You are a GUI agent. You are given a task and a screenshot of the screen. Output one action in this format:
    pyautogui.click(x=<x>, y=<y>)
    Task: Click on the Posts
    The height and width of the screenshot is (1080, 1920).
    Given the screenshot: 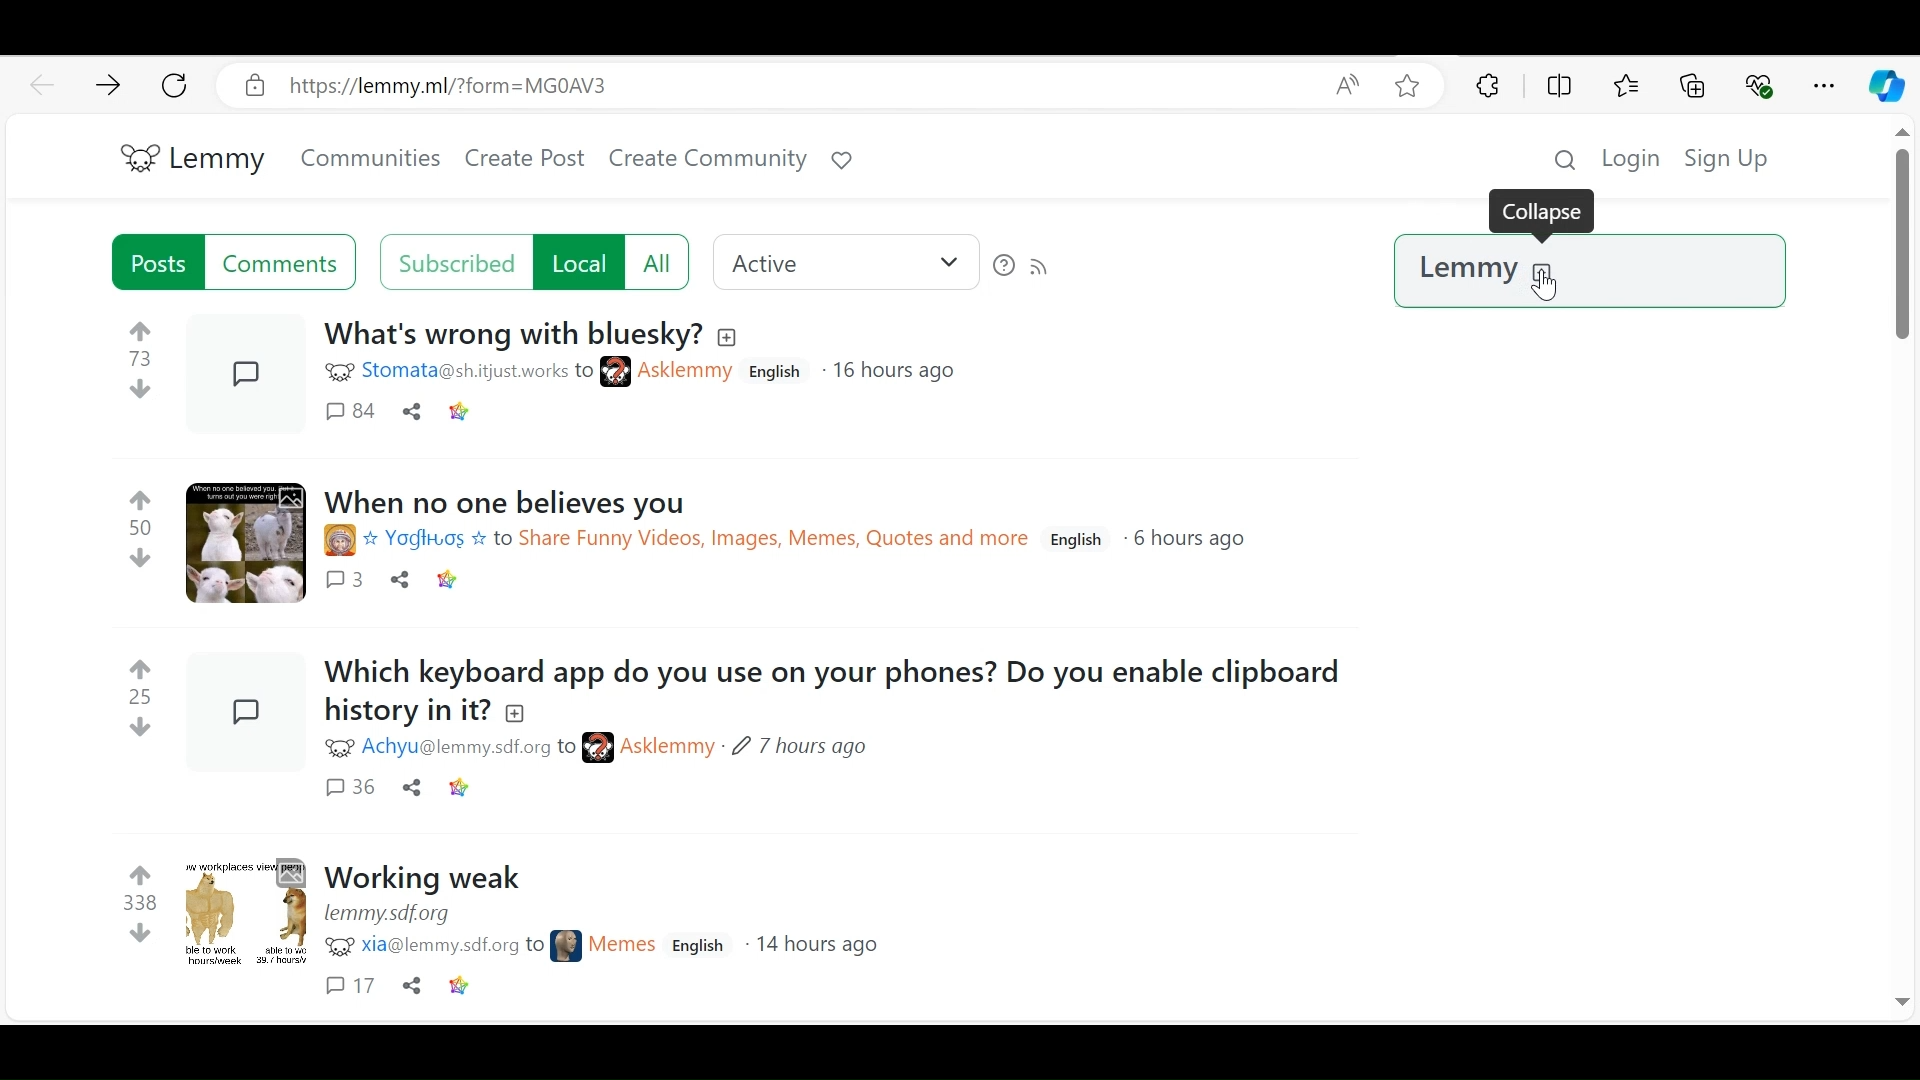 What is the action you would take?
    pyautogui.click(x=241, y=543)
    